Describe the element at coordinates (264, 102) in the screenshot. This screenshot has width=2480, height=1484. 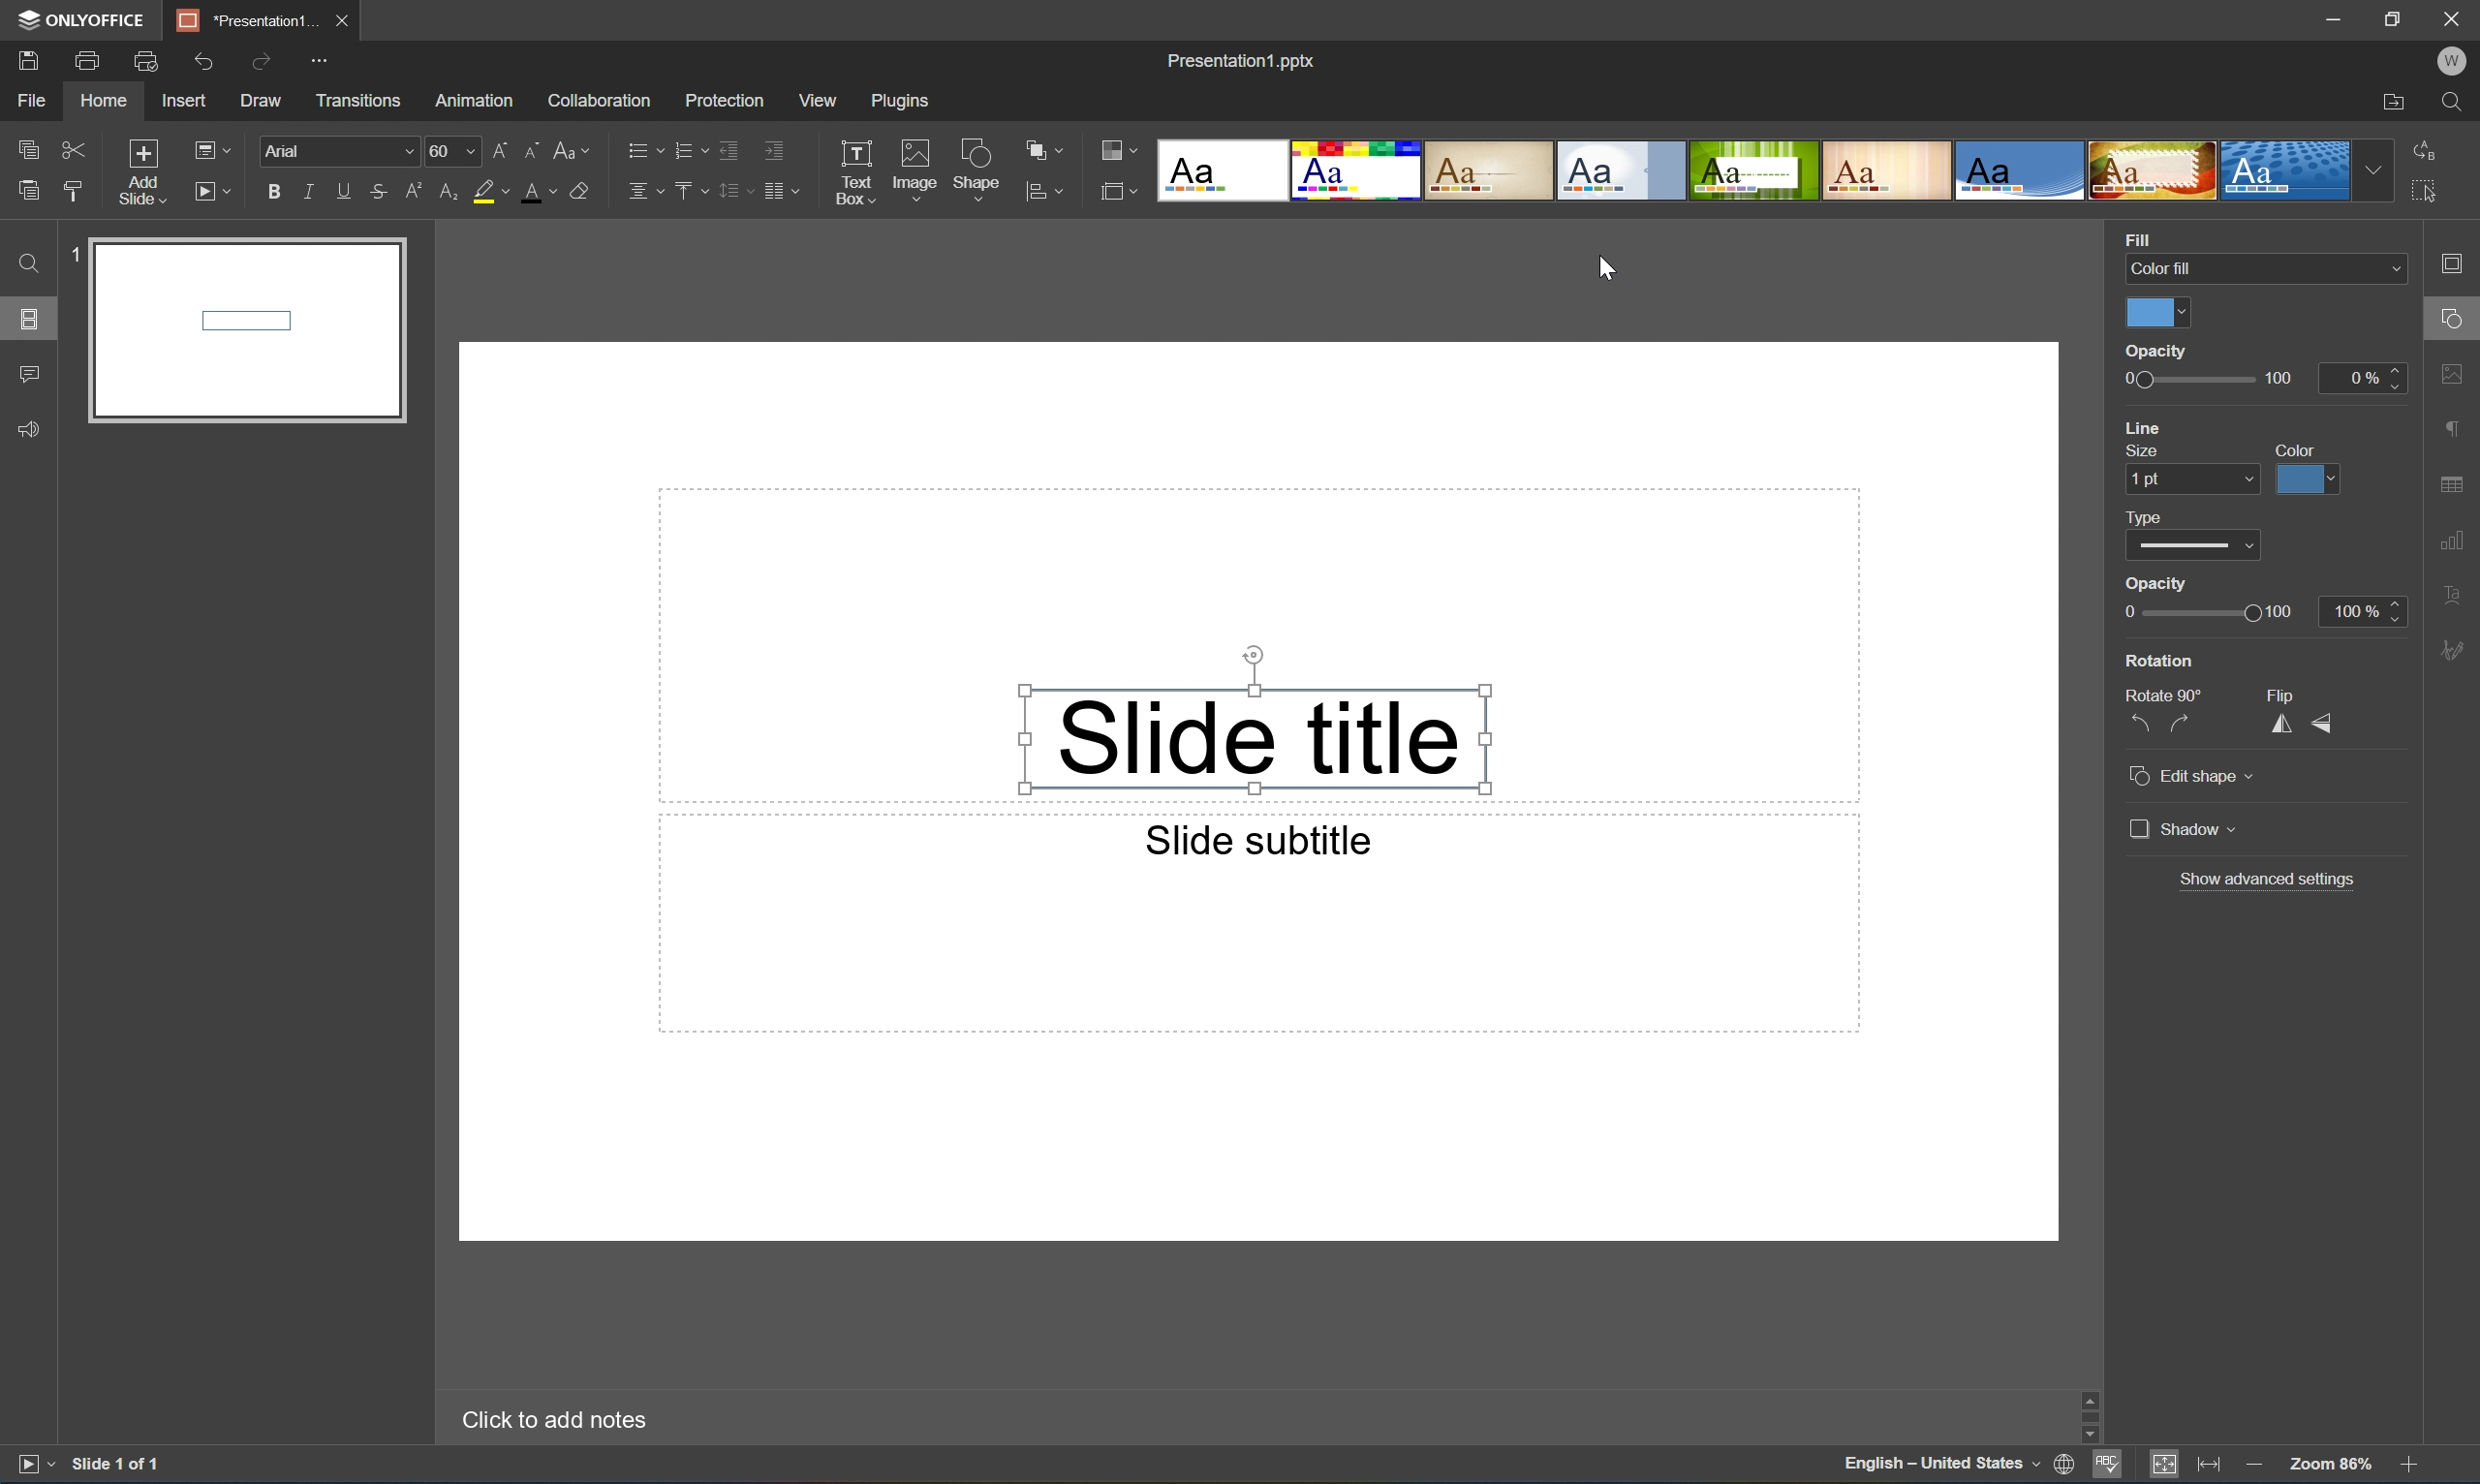
I see `Draw` at that location.